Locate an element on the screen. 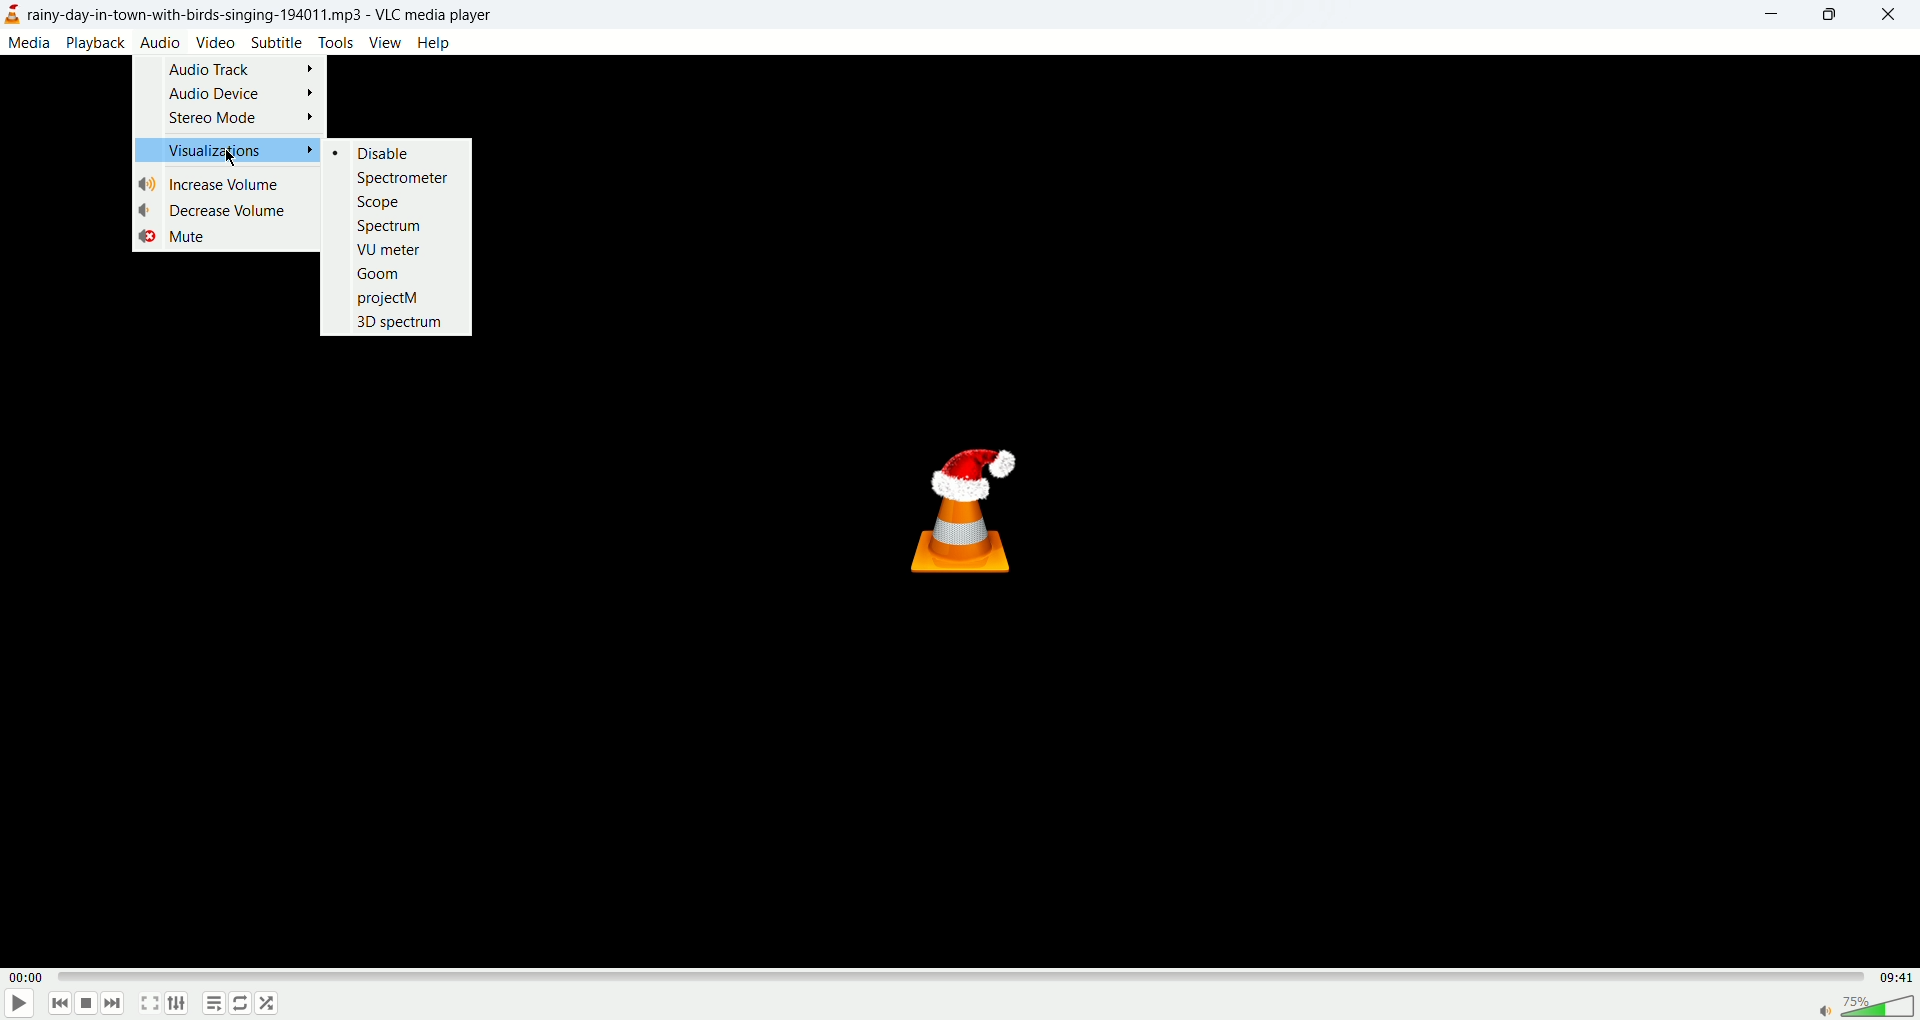 The width and height of the screenshot is (1920, 1020). audio is located at coordinates (160, 44).